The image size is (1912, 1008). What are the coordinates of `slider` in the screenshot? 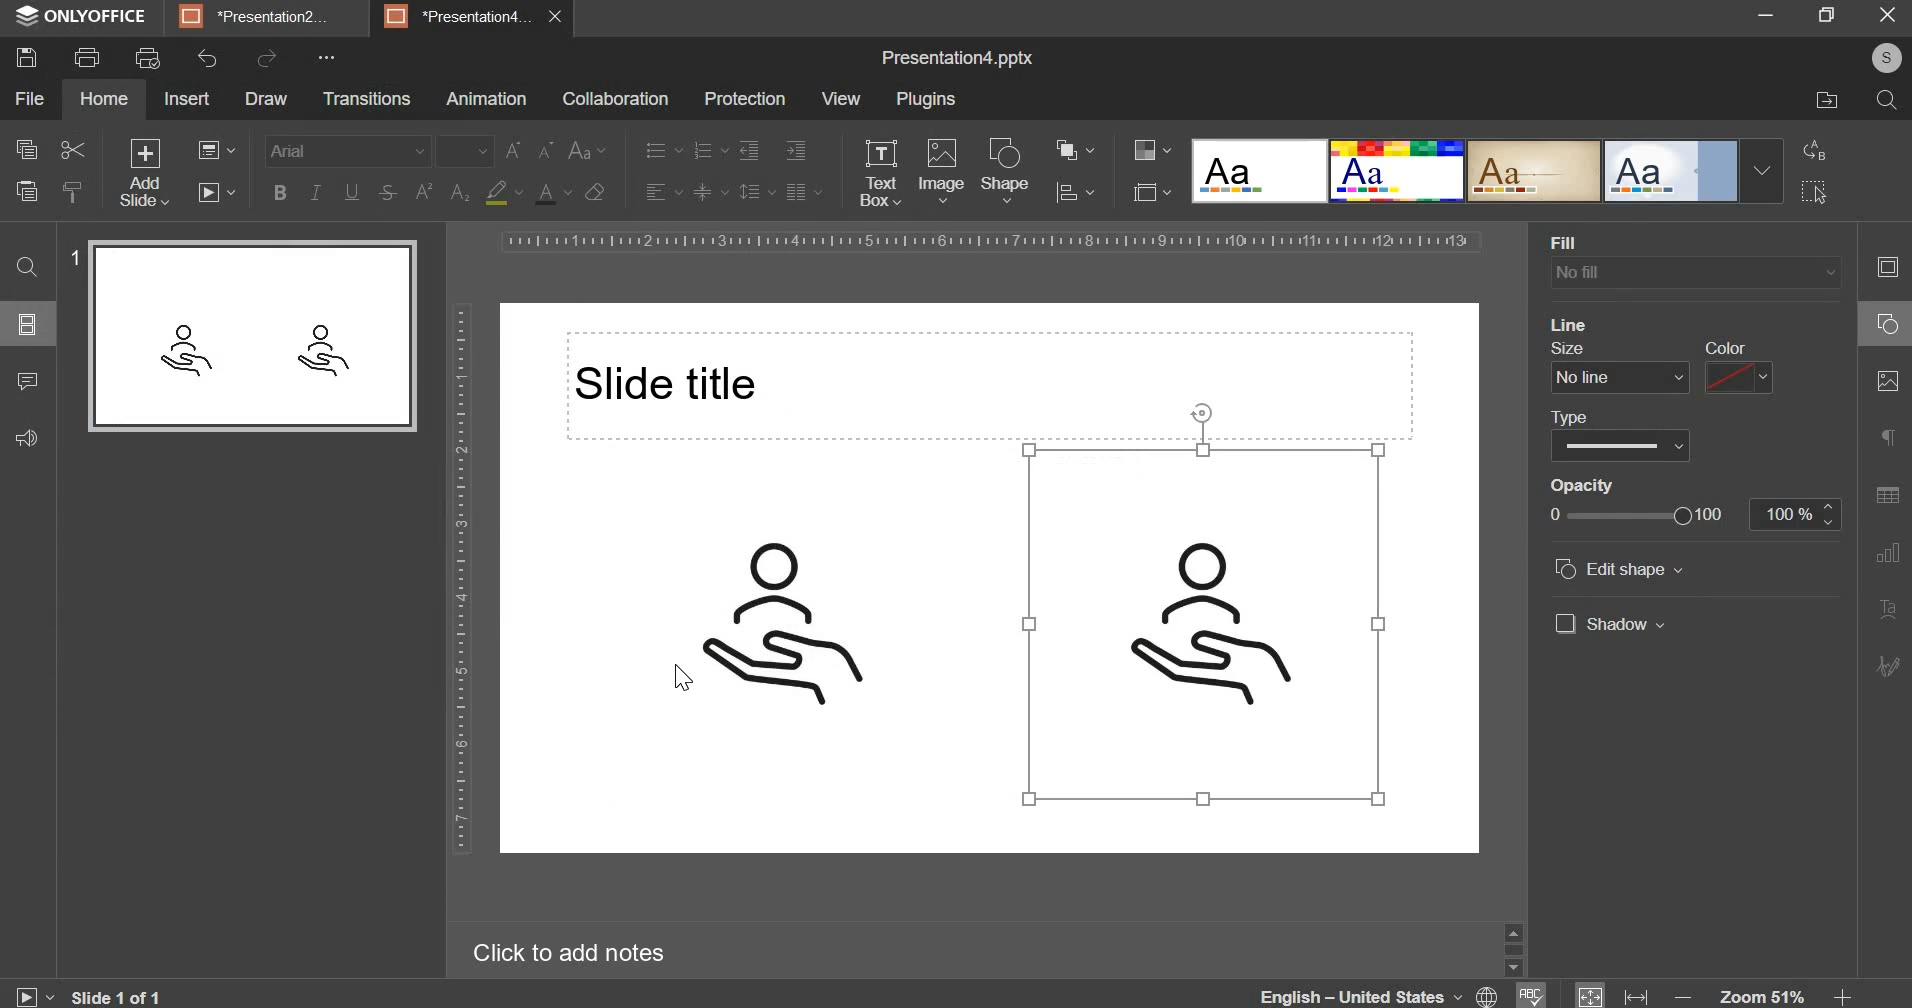 It's located at (1513, 948).